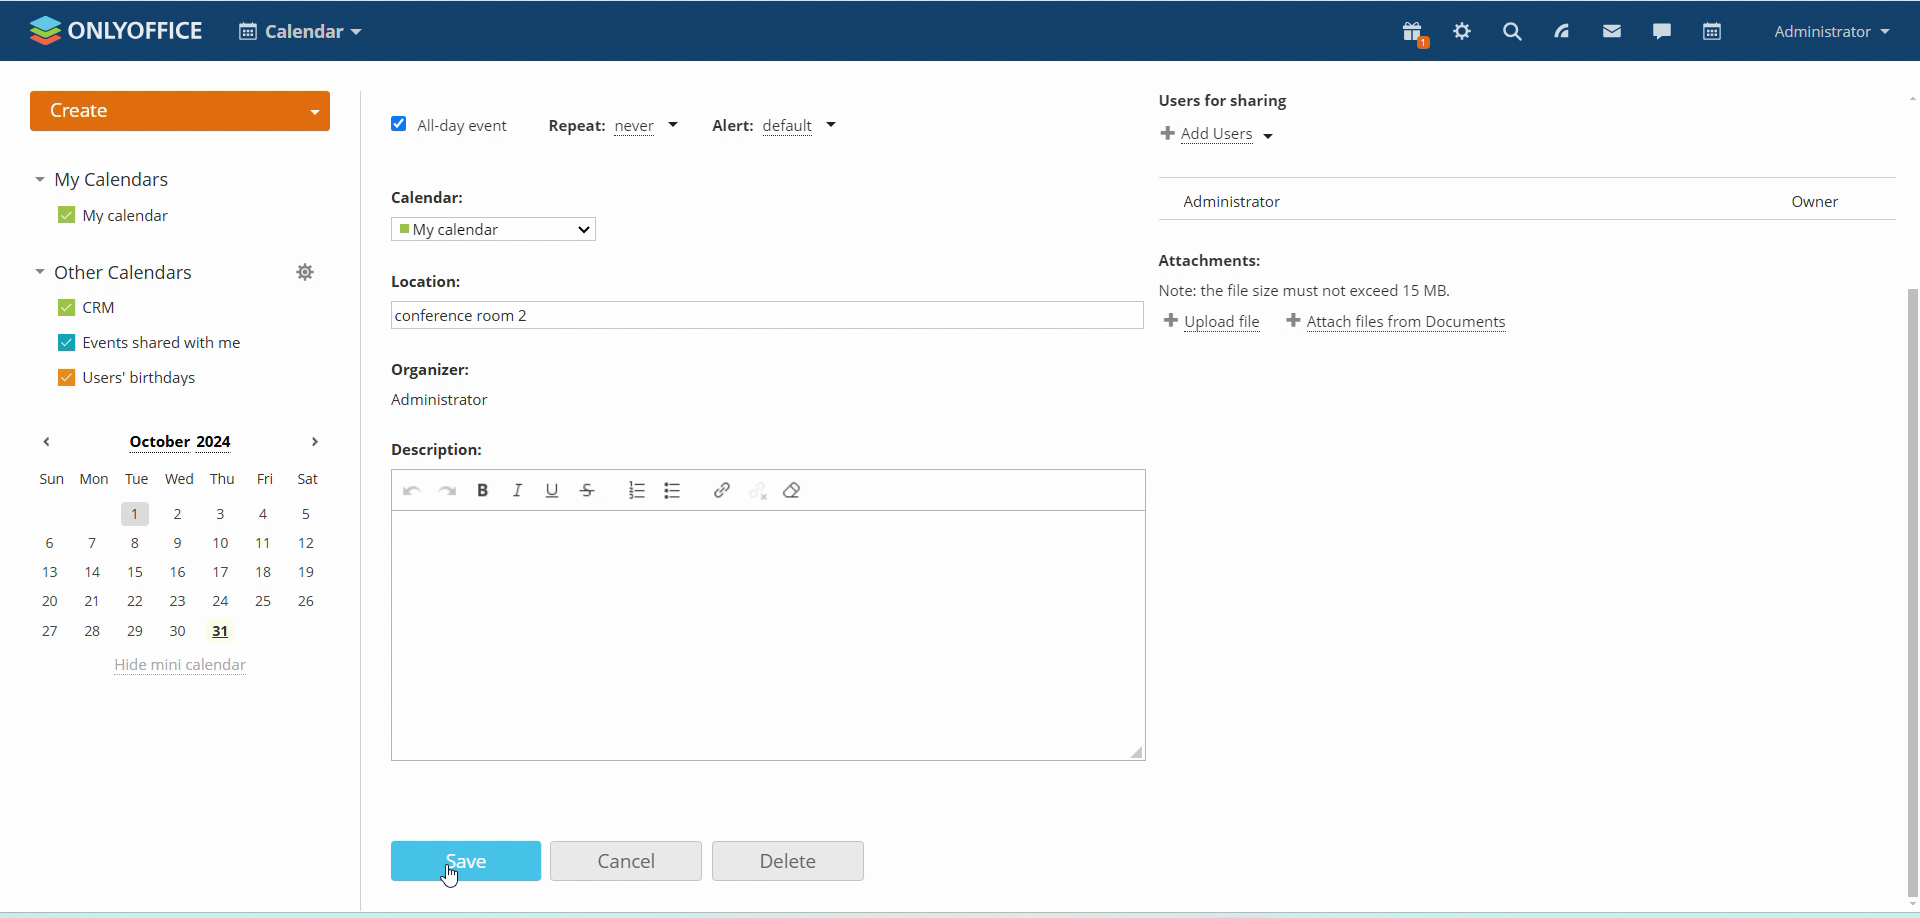  Describe the element at coordinates (624, 861) in the screenshot. I see `Cancel` at that location.